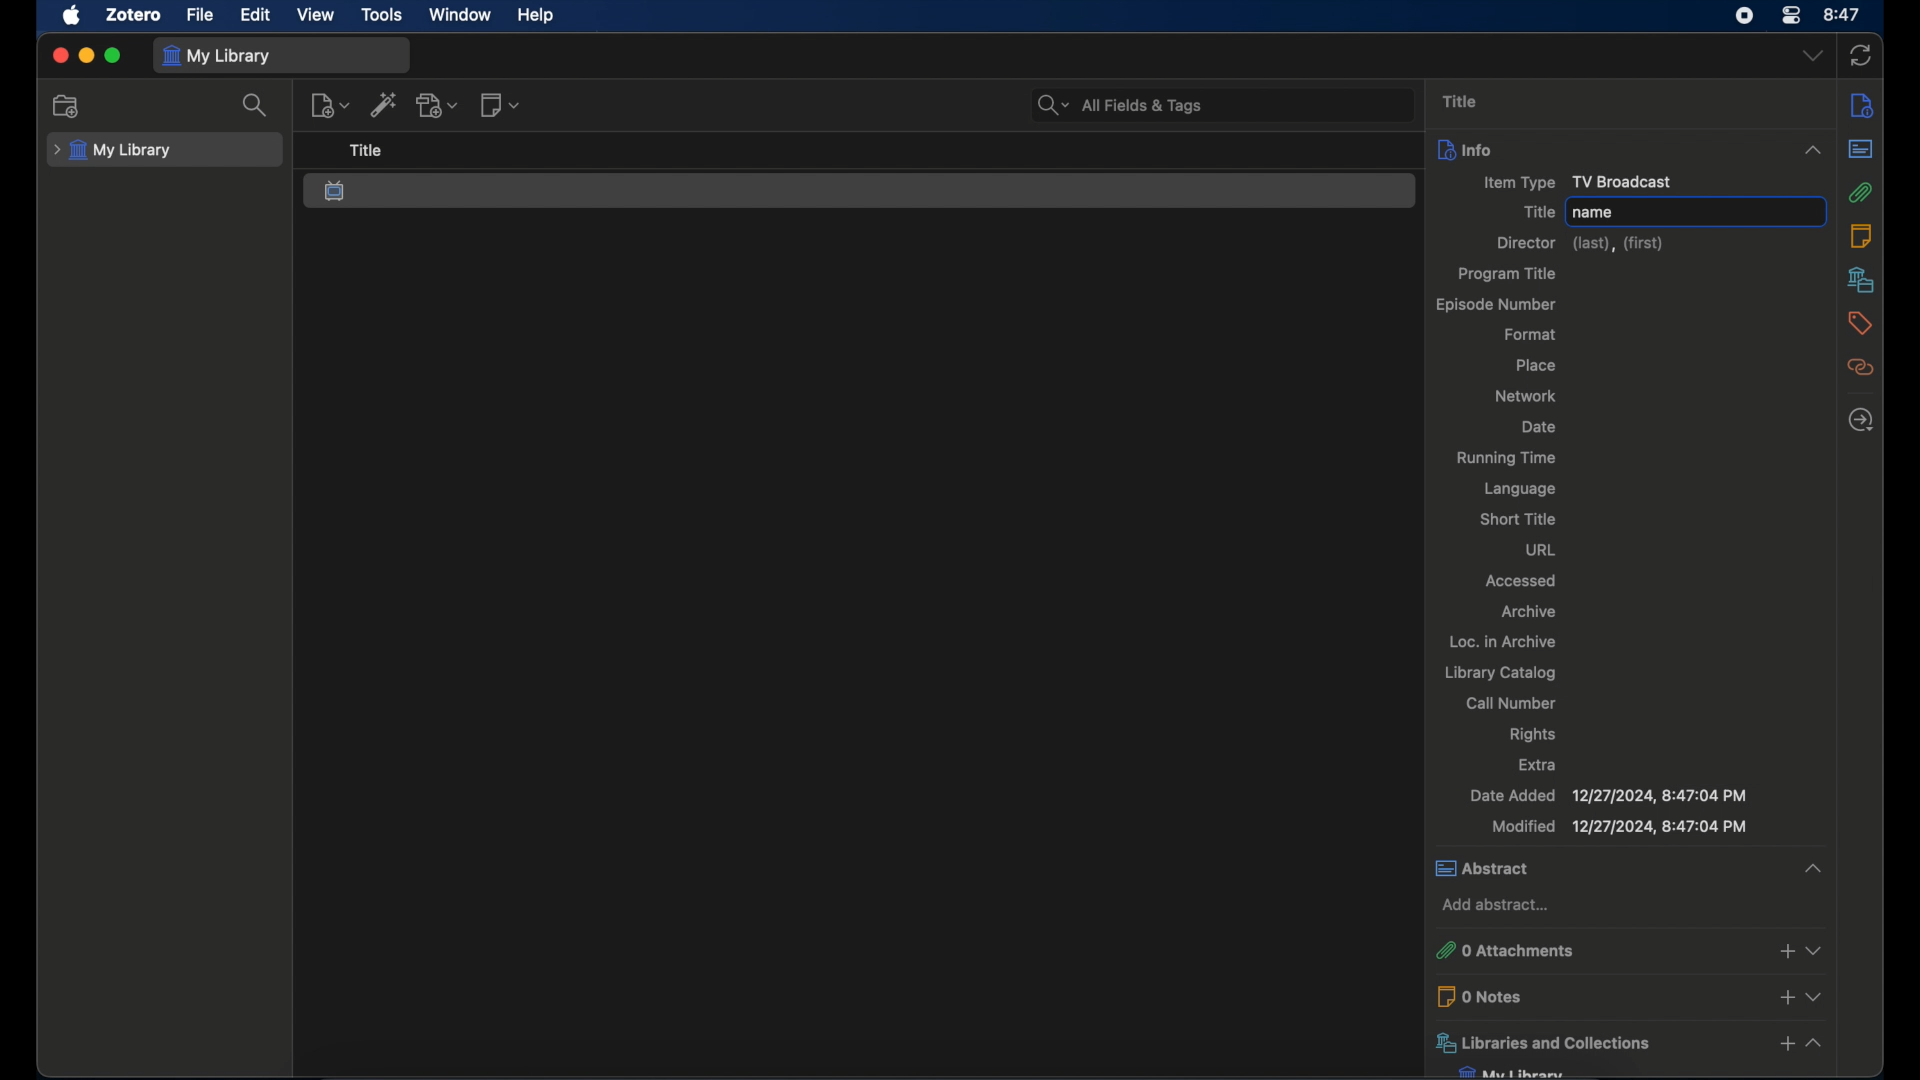 The height and width of the screenshot is (1080, 1920). I want to click on network, so click(1525, 396).